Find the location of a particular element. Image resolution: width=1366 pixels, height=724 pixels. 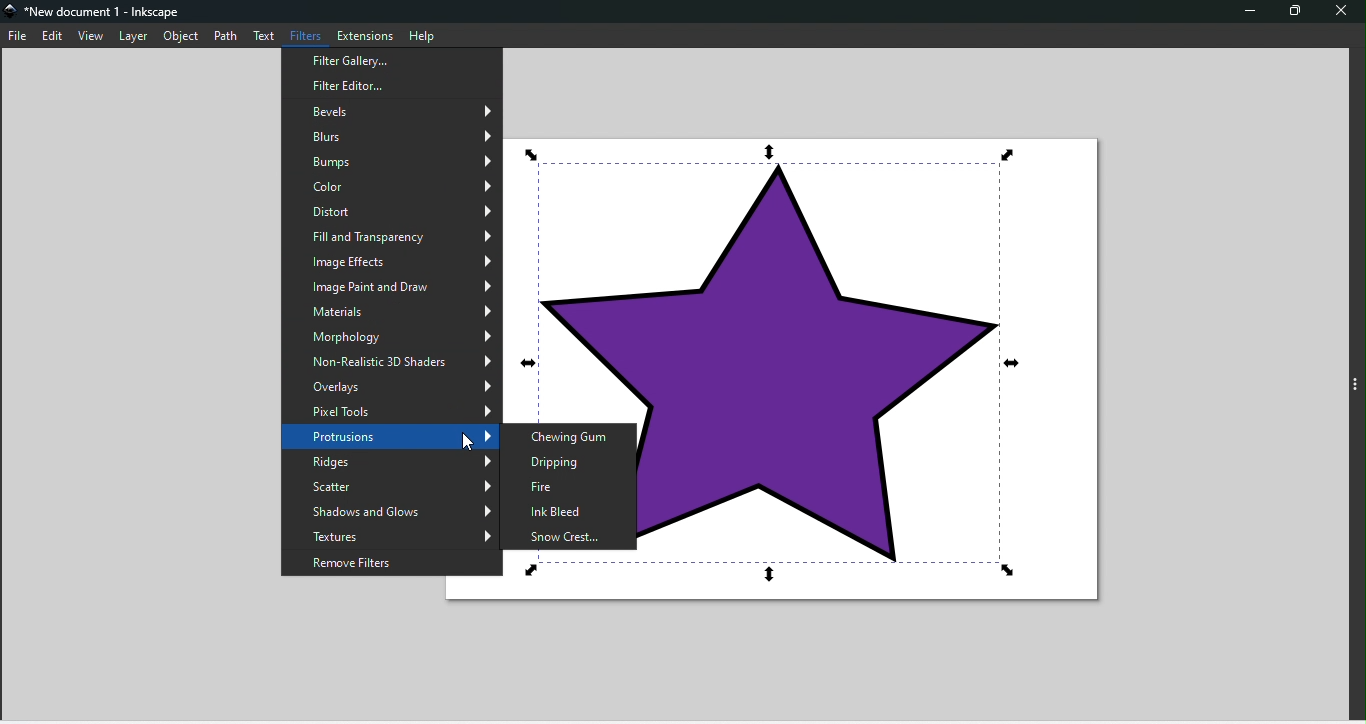

Overlays is located at coordinates (392, 385).